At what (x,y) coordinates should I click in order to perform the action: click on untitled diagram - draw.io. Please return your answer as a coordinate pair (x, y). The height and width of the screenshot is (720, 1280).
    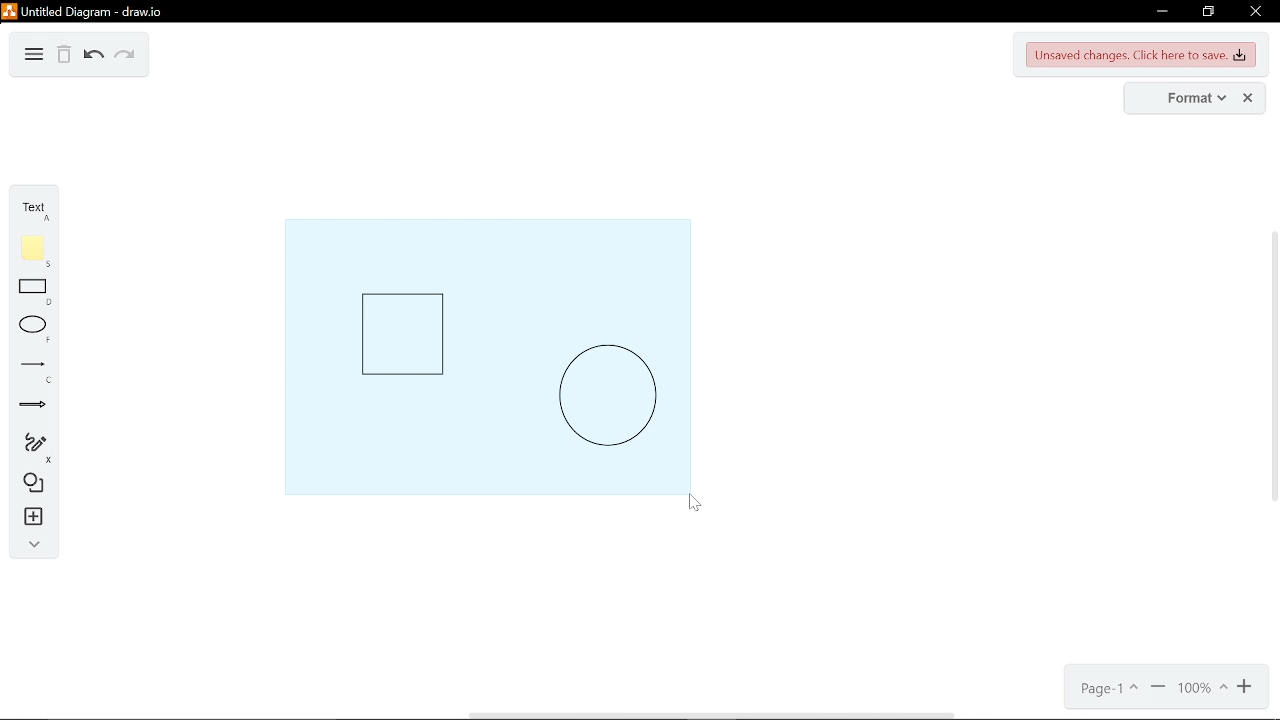
    Looking at the image, I should click on (94, 10).